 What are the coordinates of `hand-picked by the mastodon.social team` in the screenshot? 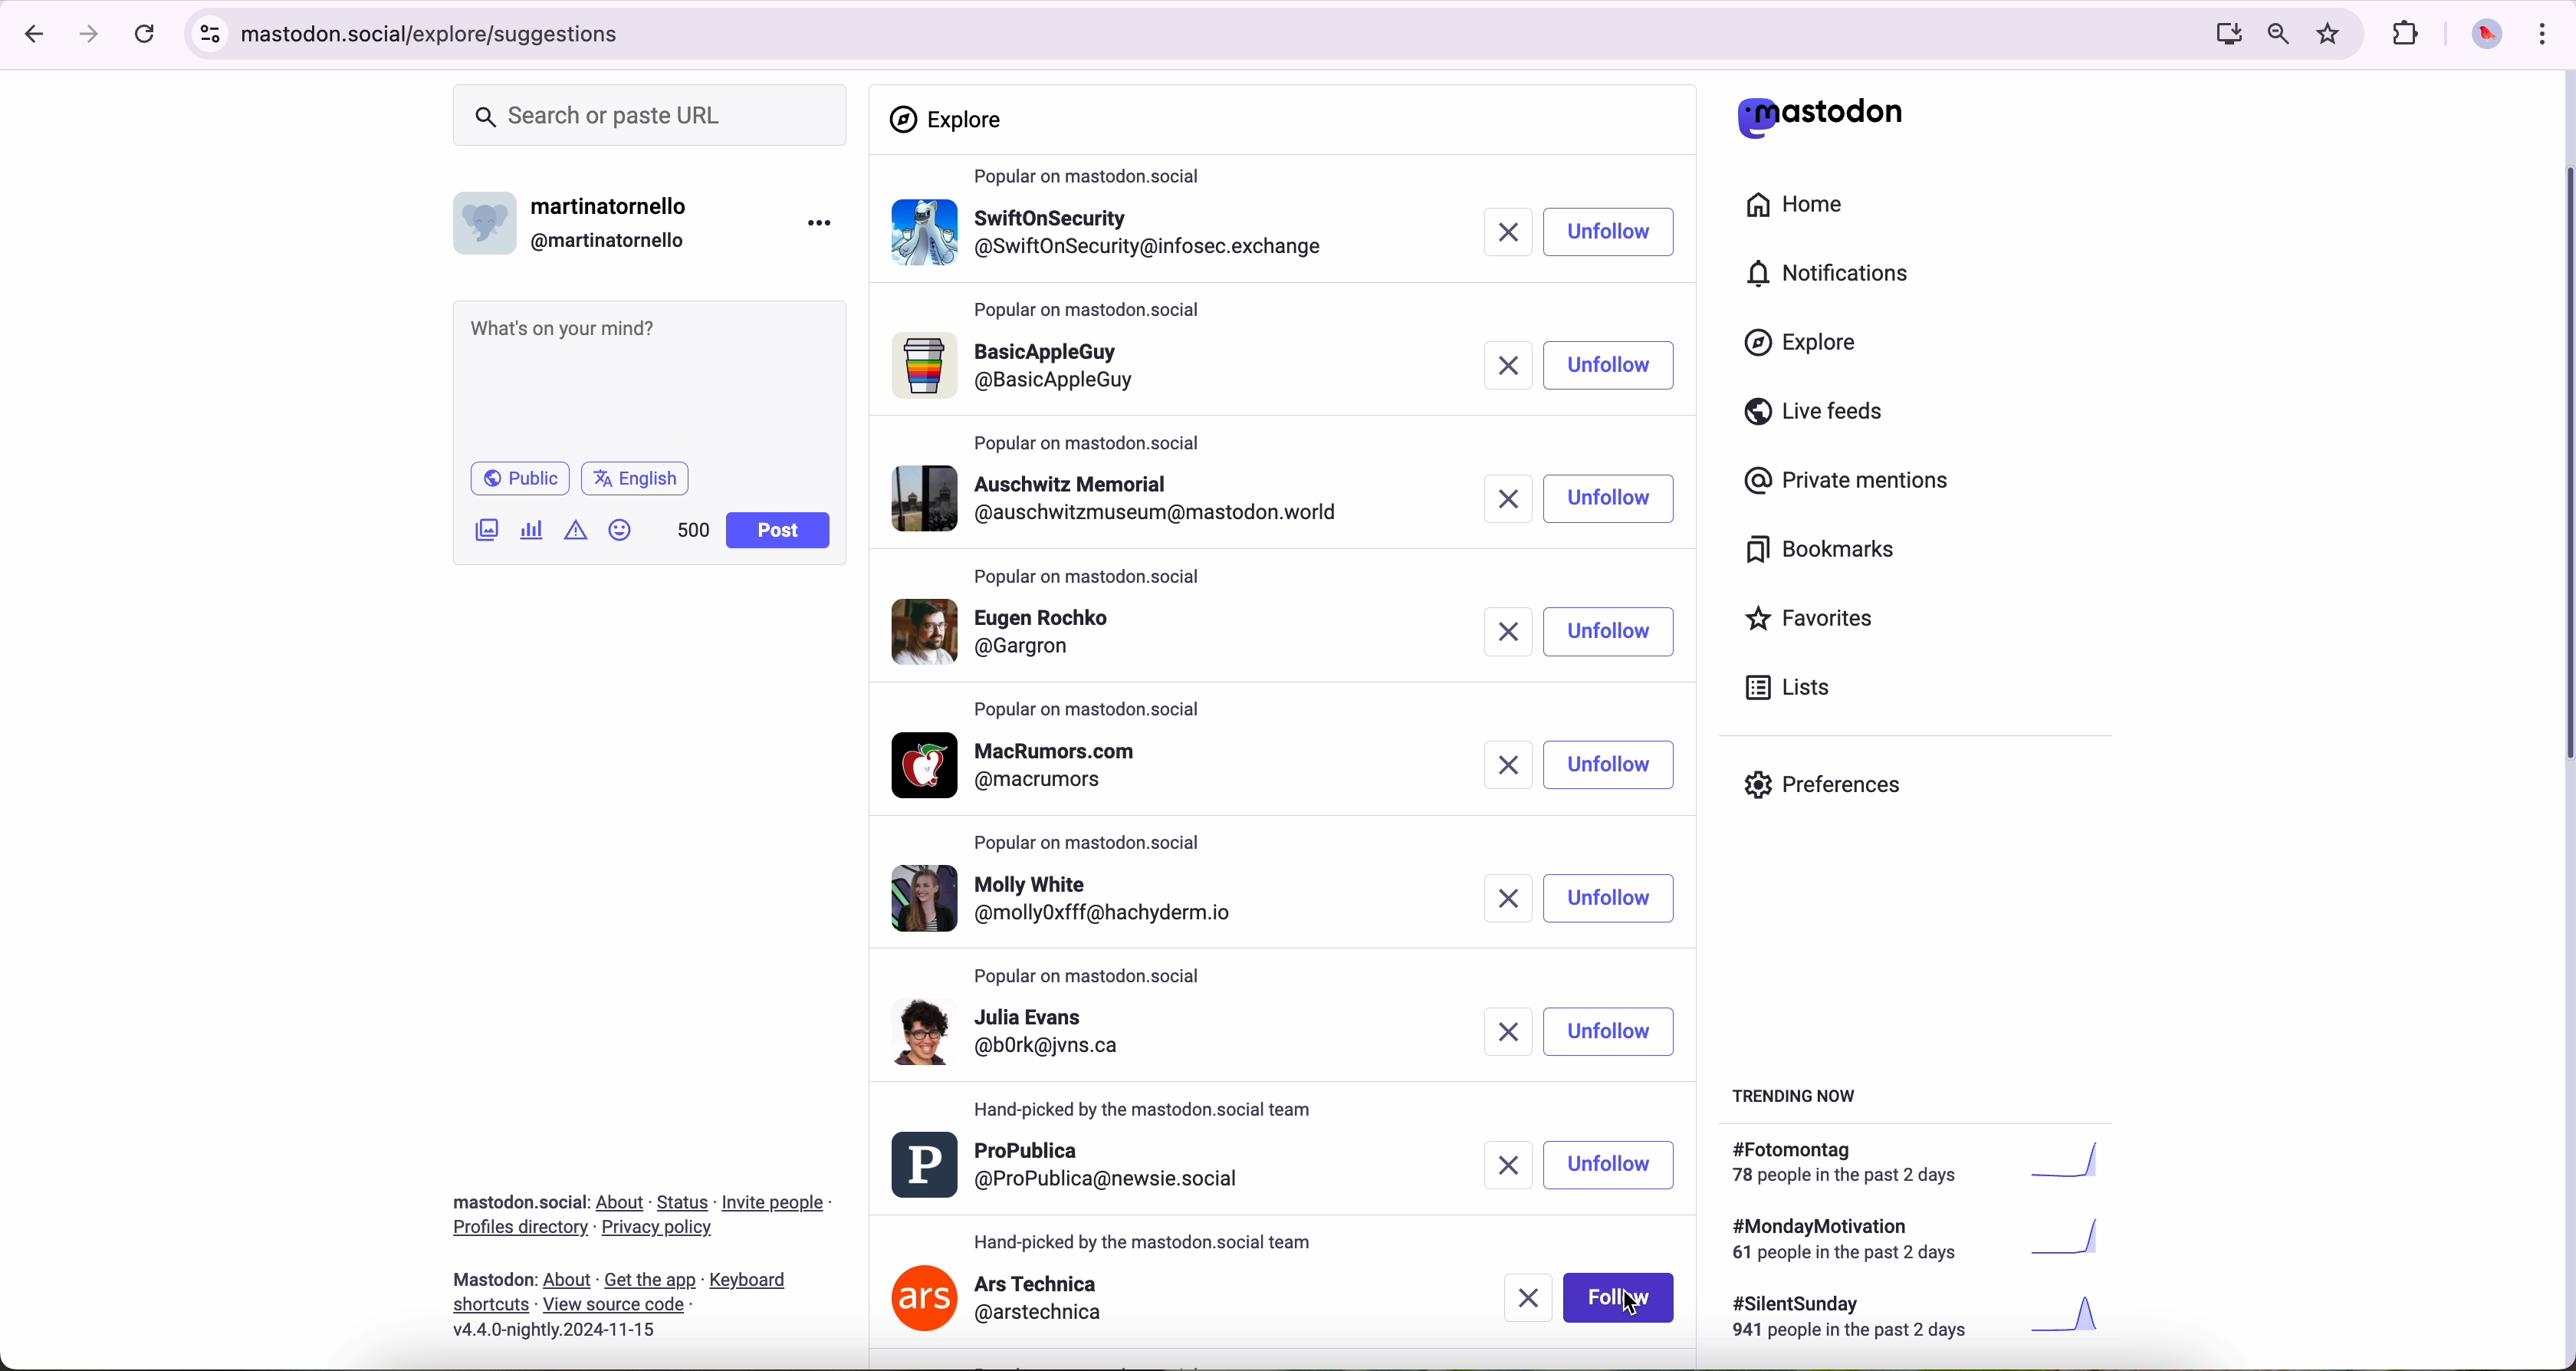 It's located at (1145, 1239).